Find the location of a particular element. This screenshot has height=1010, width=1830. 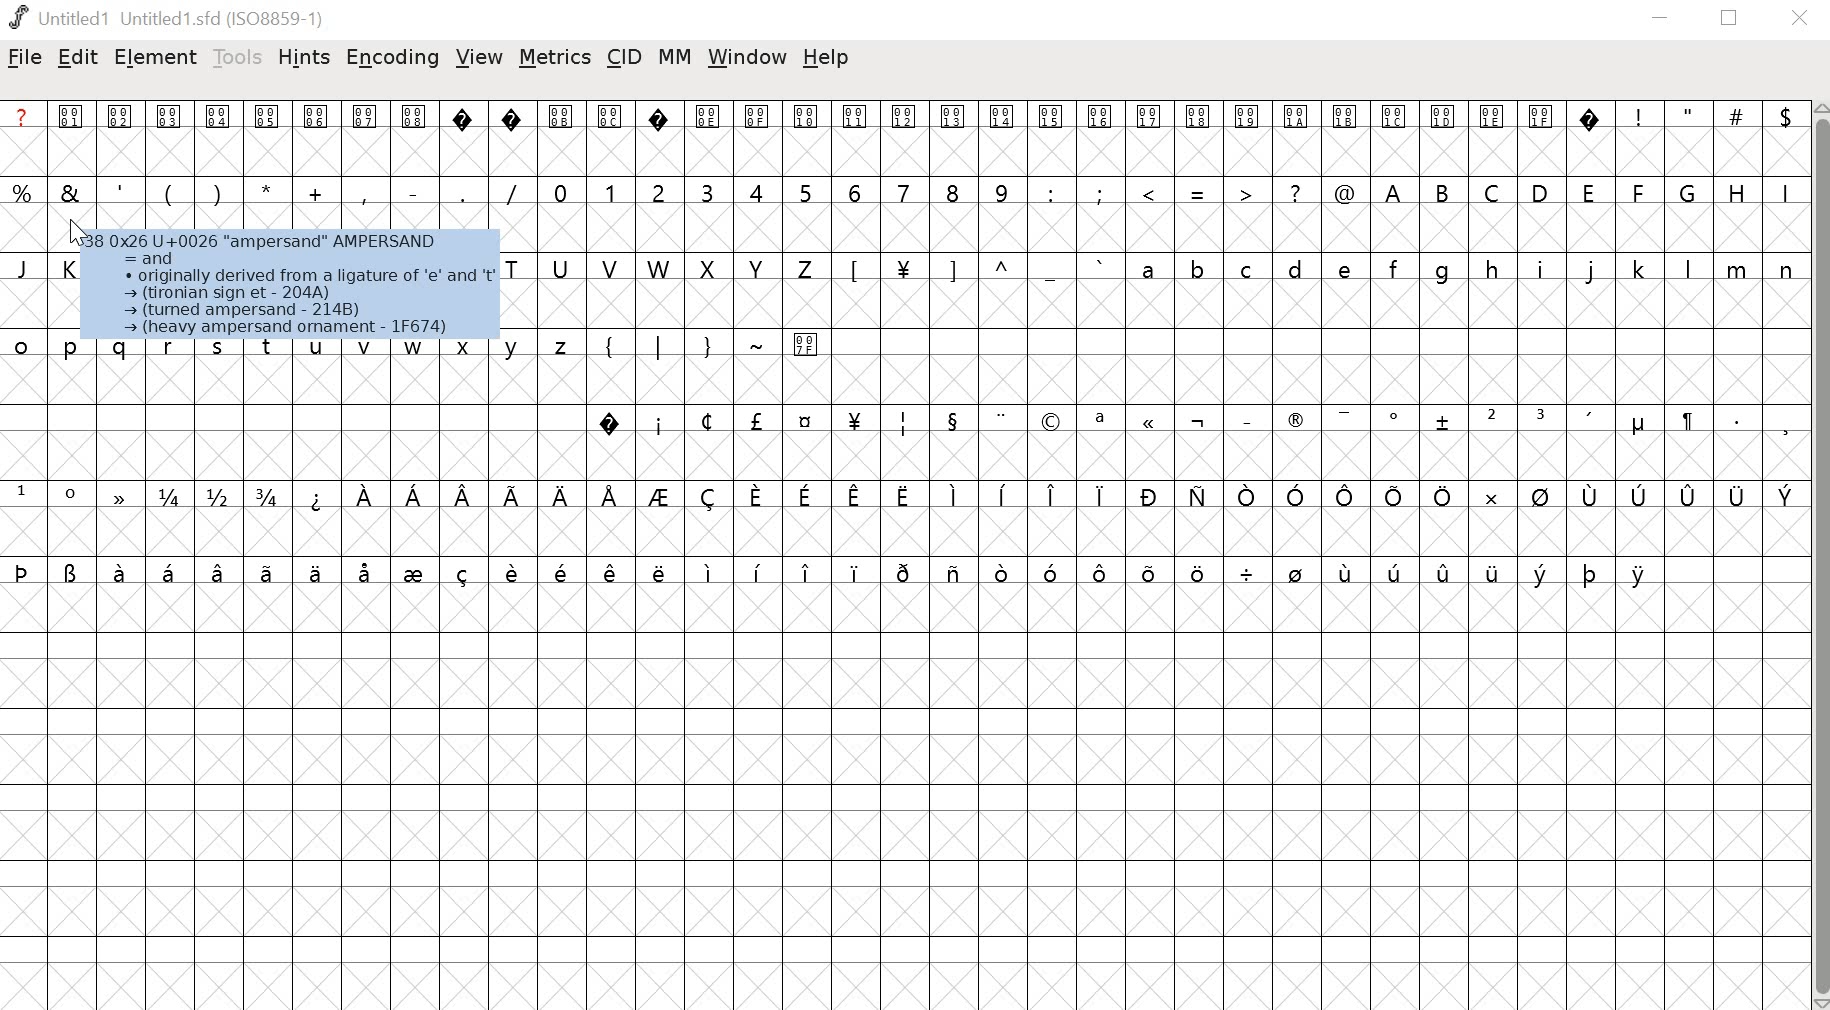

0008 is located at coordinates (413, 137).